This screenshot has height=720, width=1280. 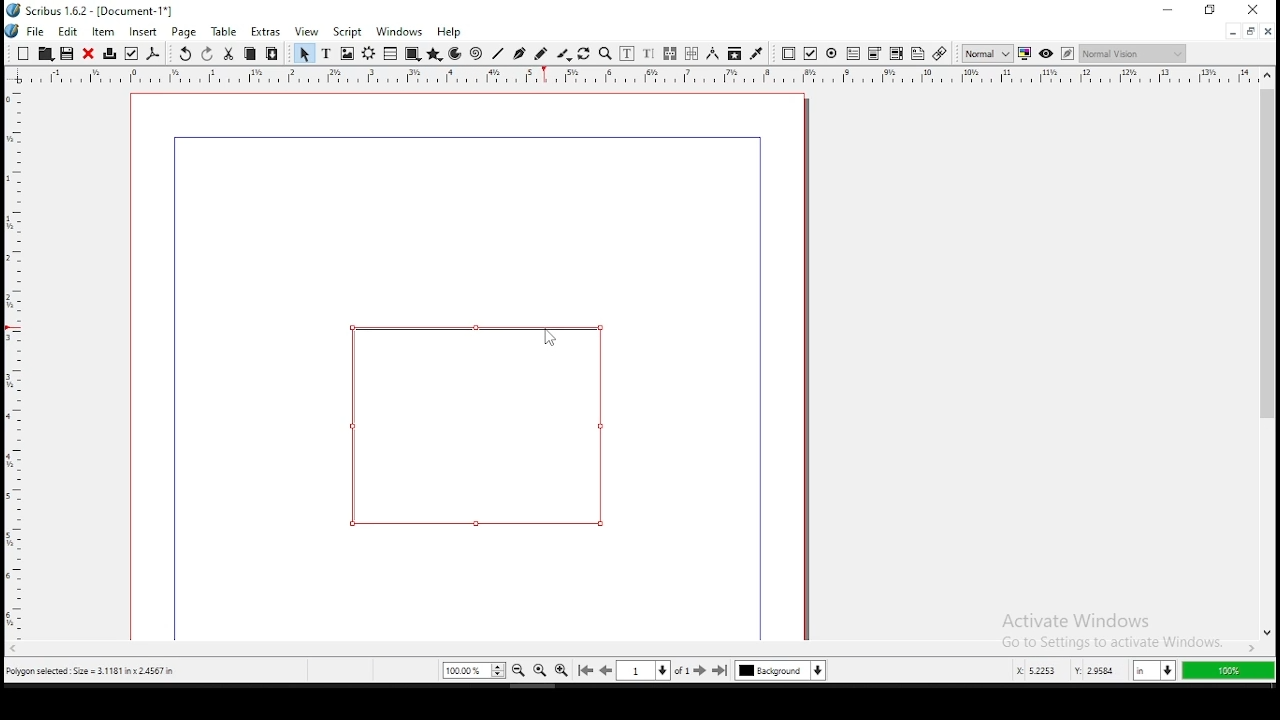 What do you see at coordinates (346, 32) in the screenshot?
I see `script` at bounding box center [346, 32].